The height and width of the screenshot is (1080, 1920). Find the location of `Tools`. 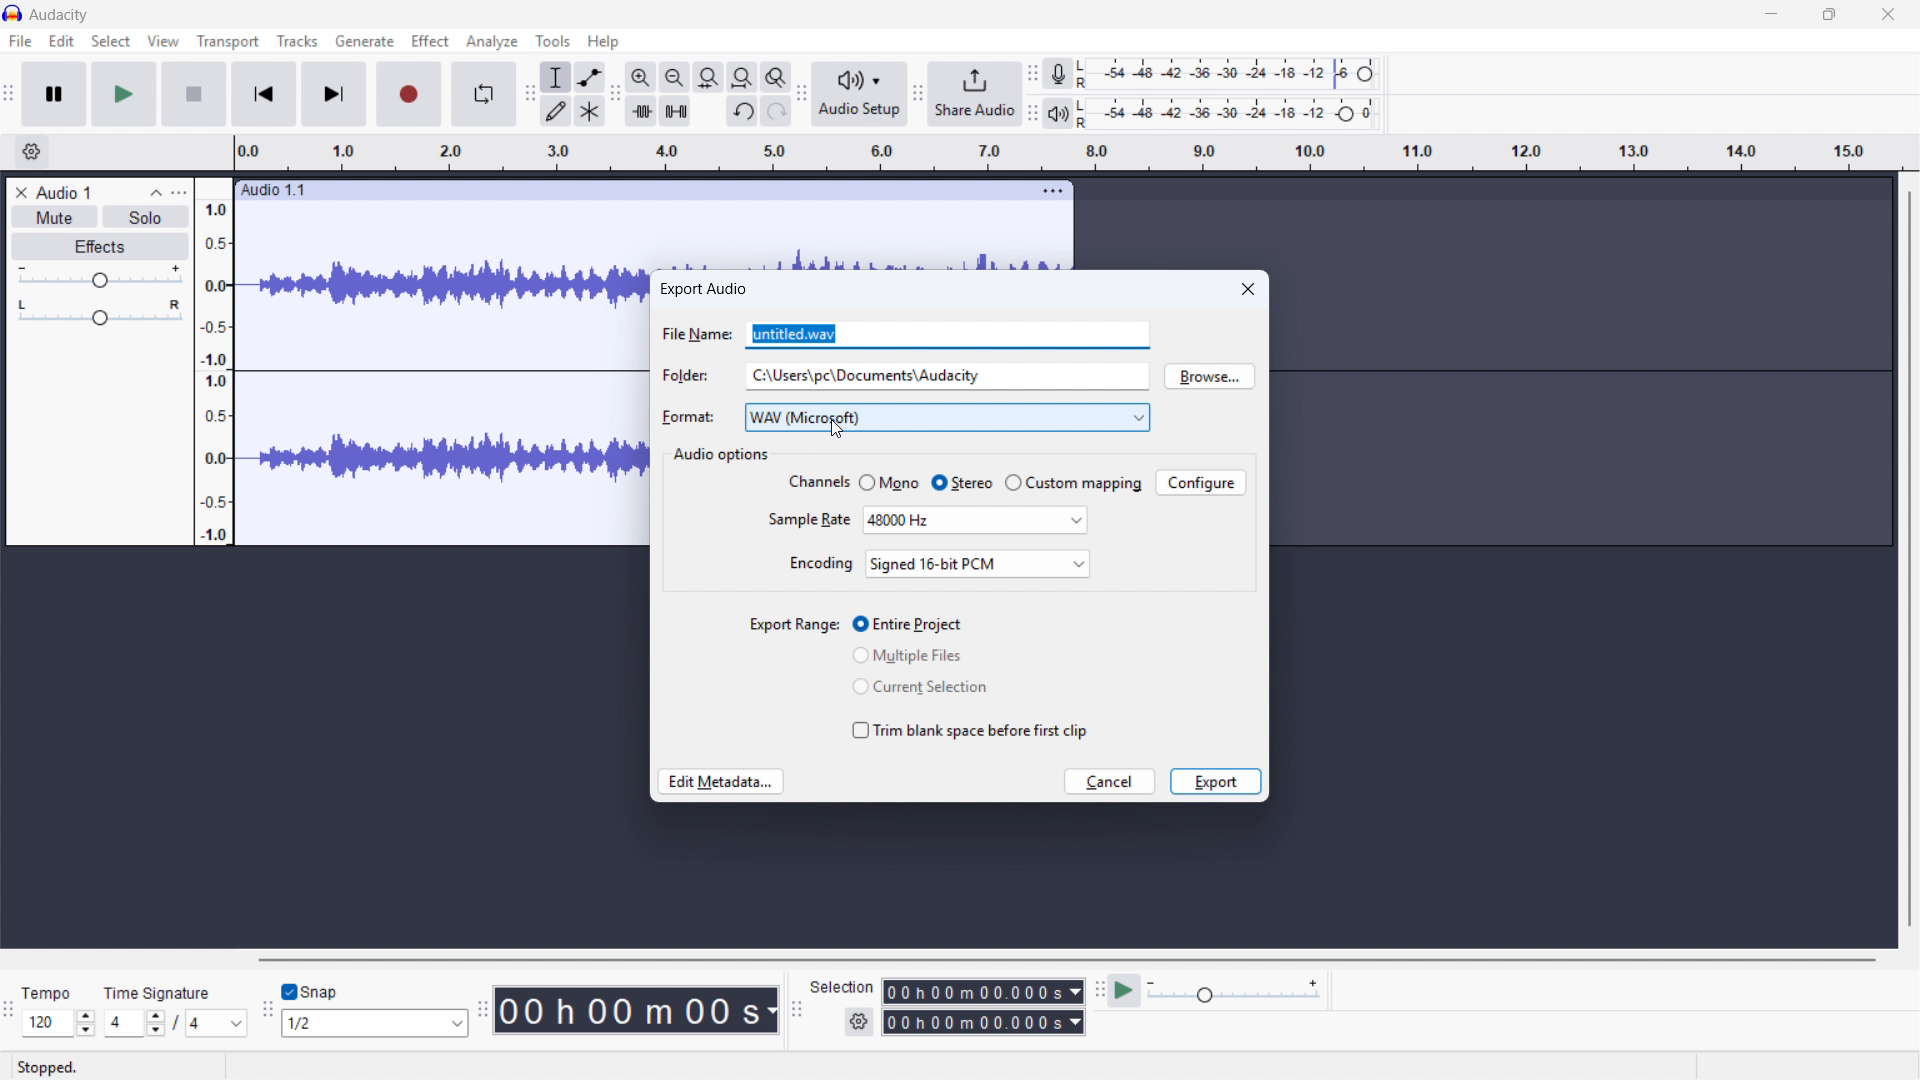

Tools is located at coordinates (554, 40).